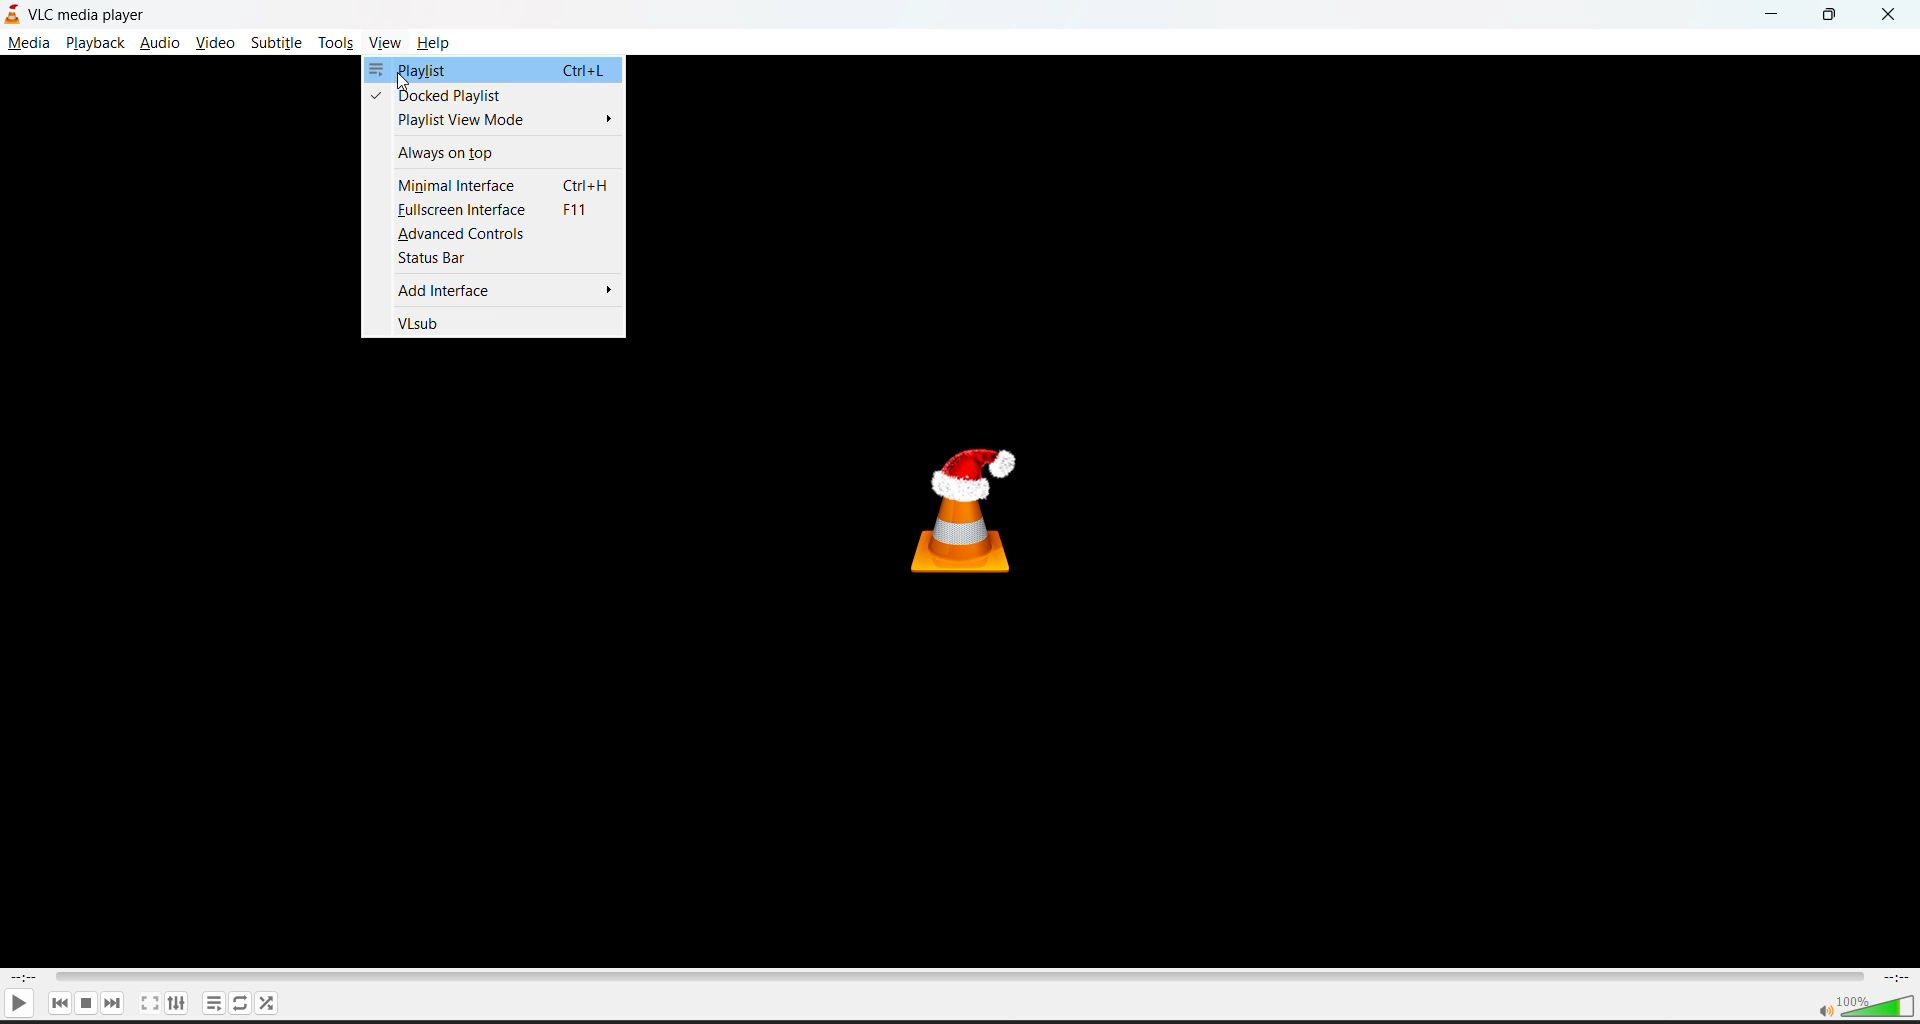 Image resolution: width=1920 pixels, height=1024 pixels. Describe the element at coordinates (390, 45) in the screenshot. I see `view` at that location.